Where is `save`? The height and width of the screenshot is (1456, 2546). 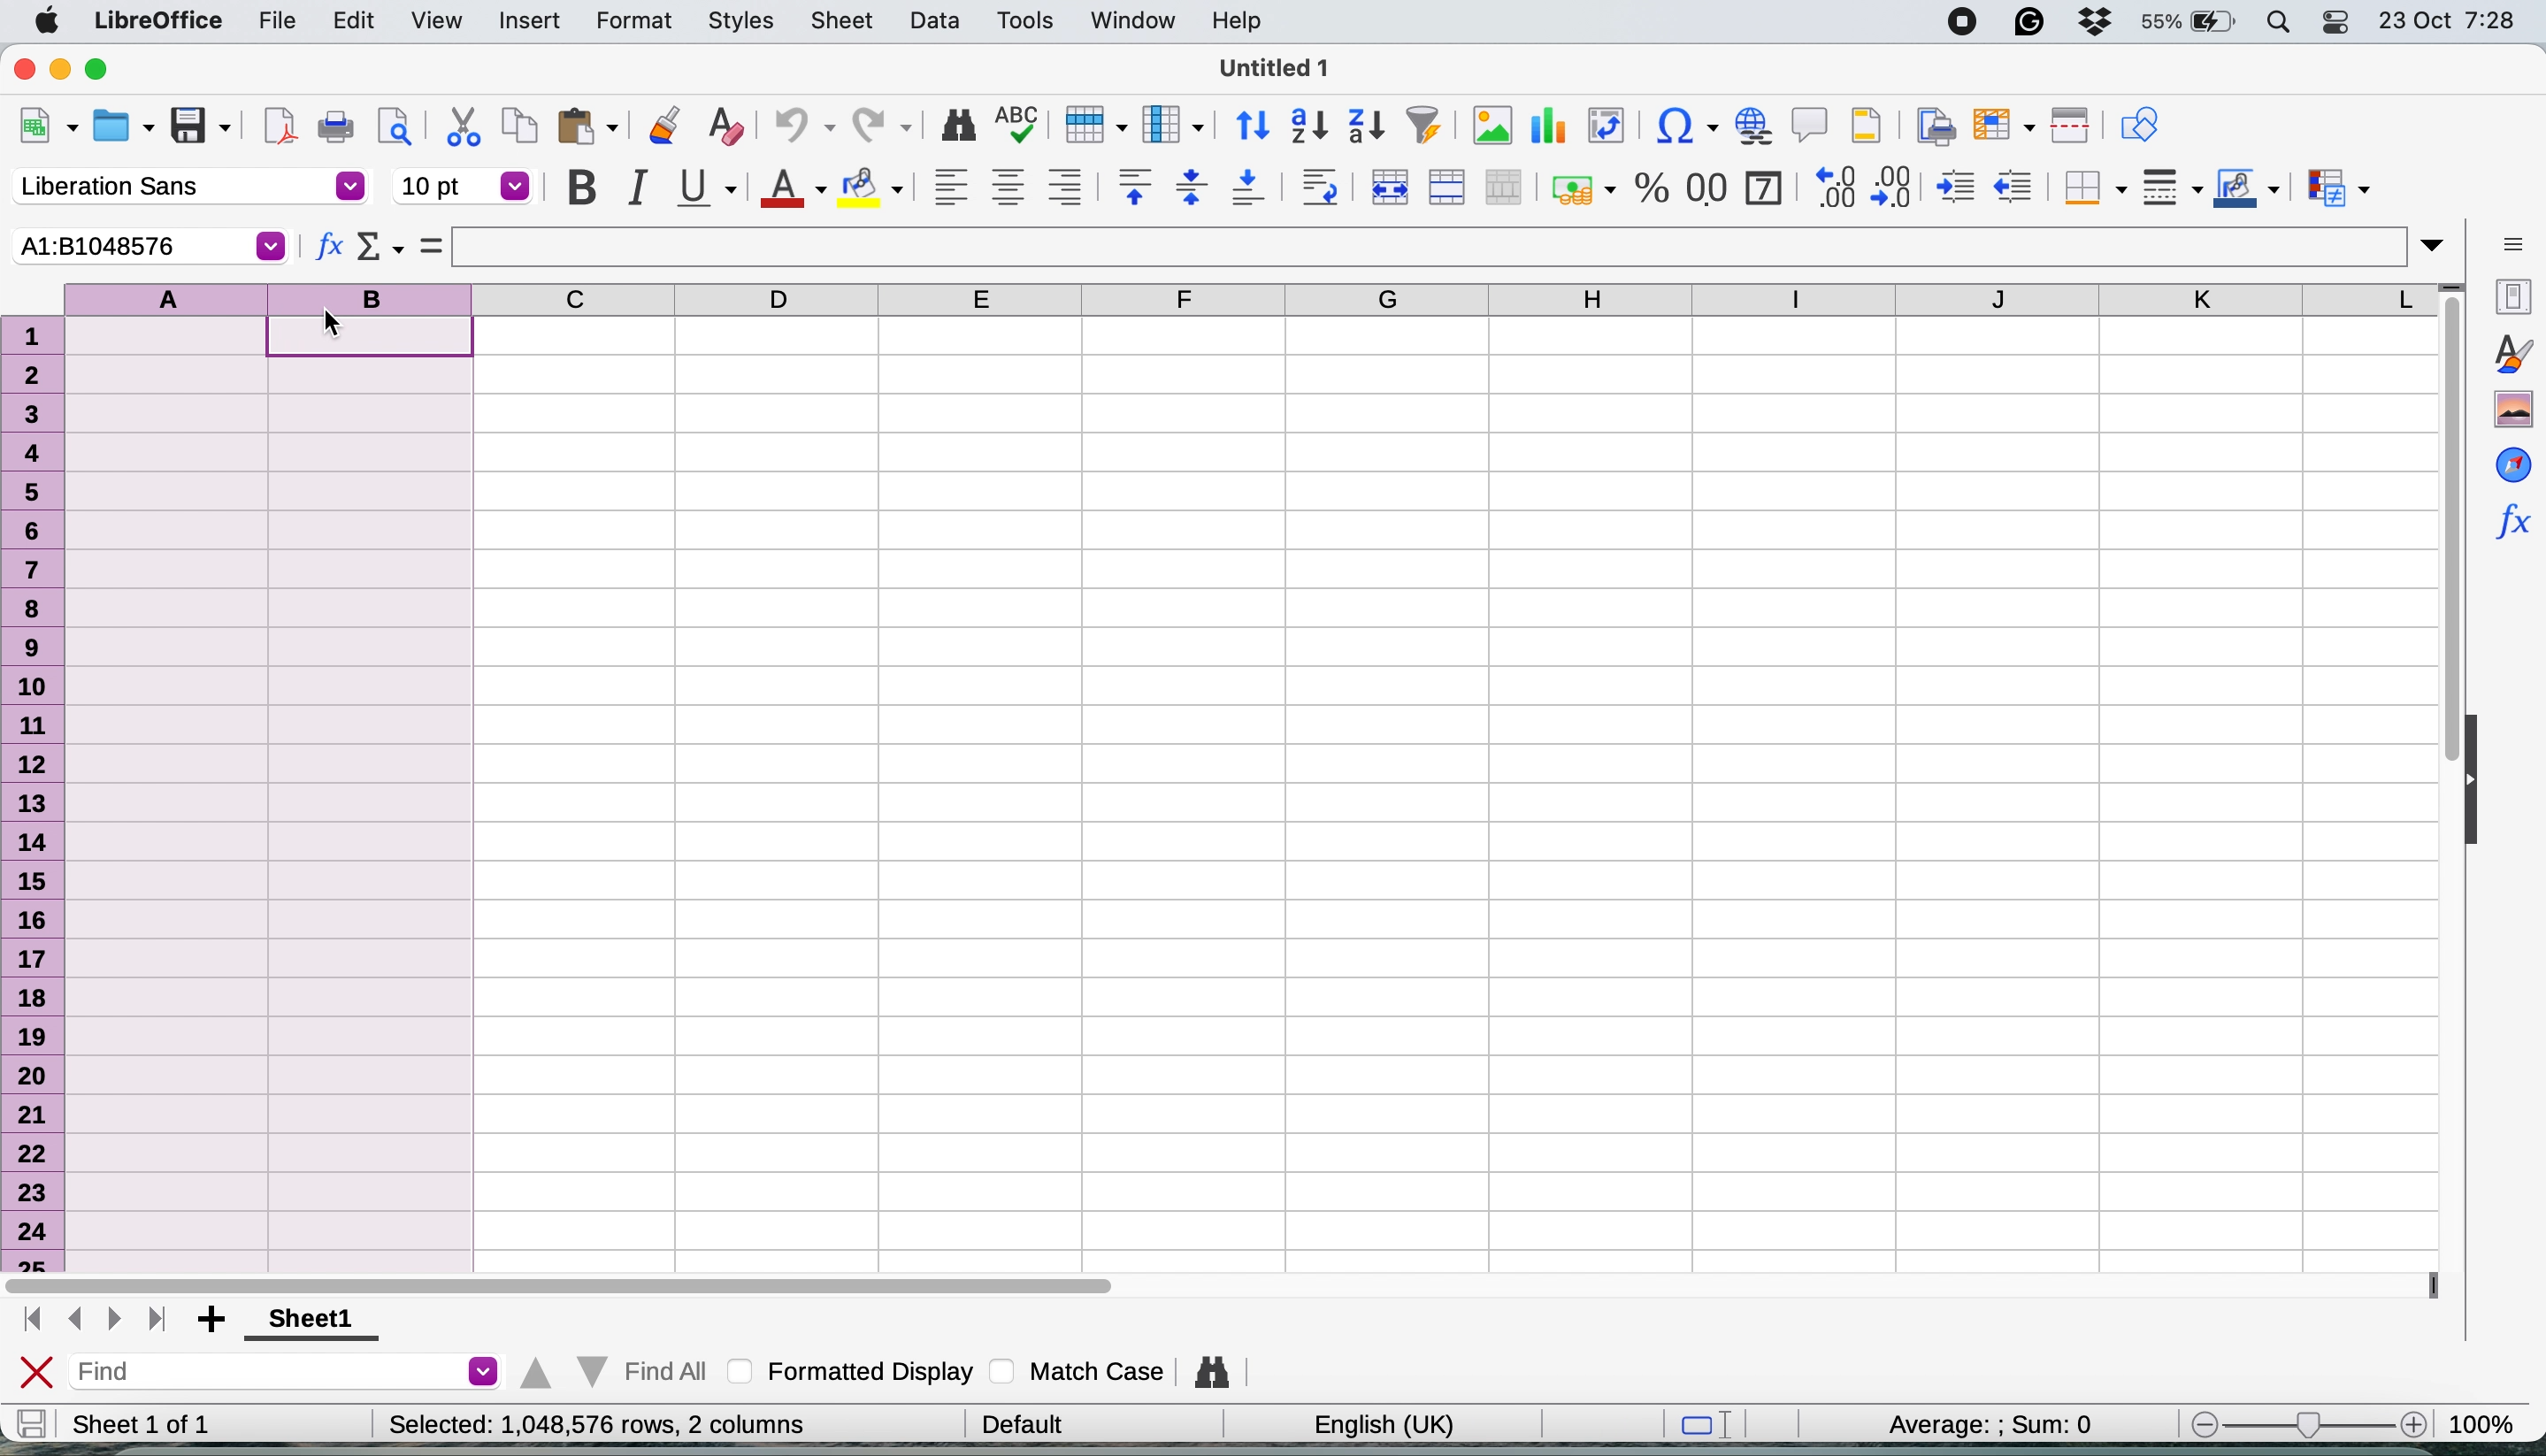 save is located at coordinates (203, 125).